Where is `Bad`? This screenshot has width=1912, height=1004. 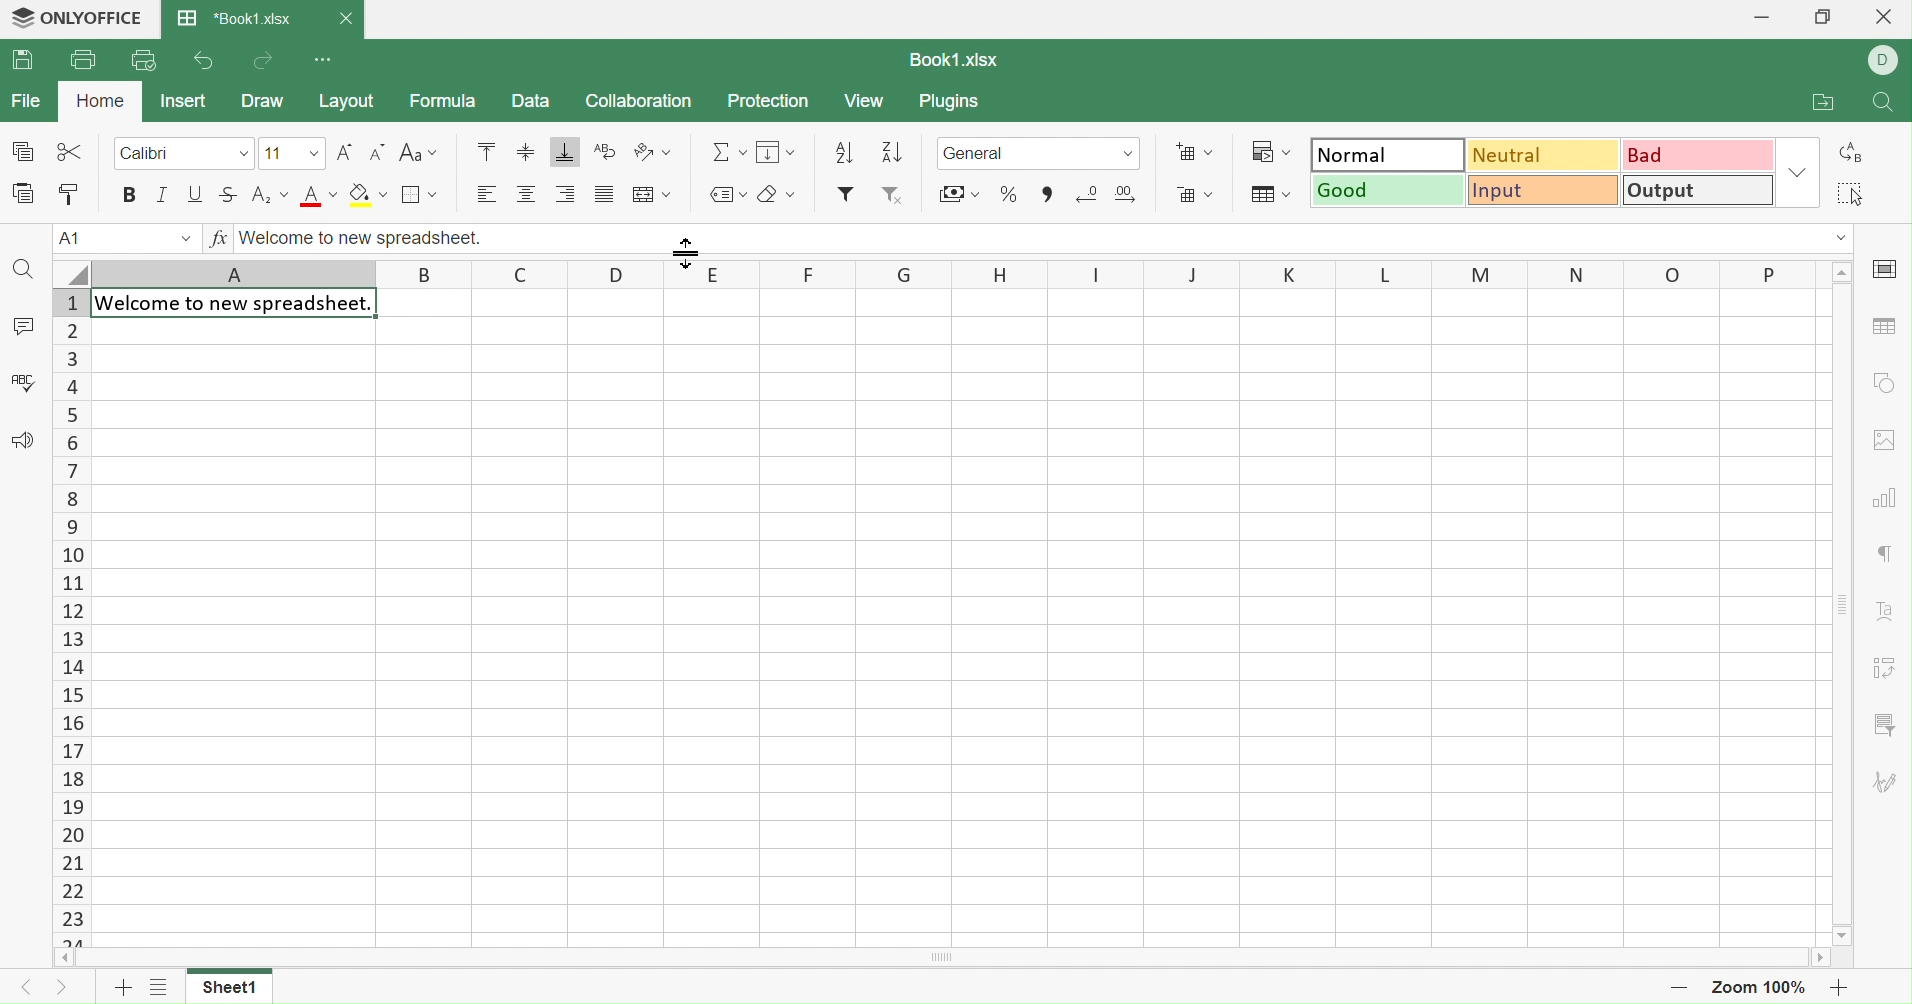 Bad is located at coordinates (1701, 153).